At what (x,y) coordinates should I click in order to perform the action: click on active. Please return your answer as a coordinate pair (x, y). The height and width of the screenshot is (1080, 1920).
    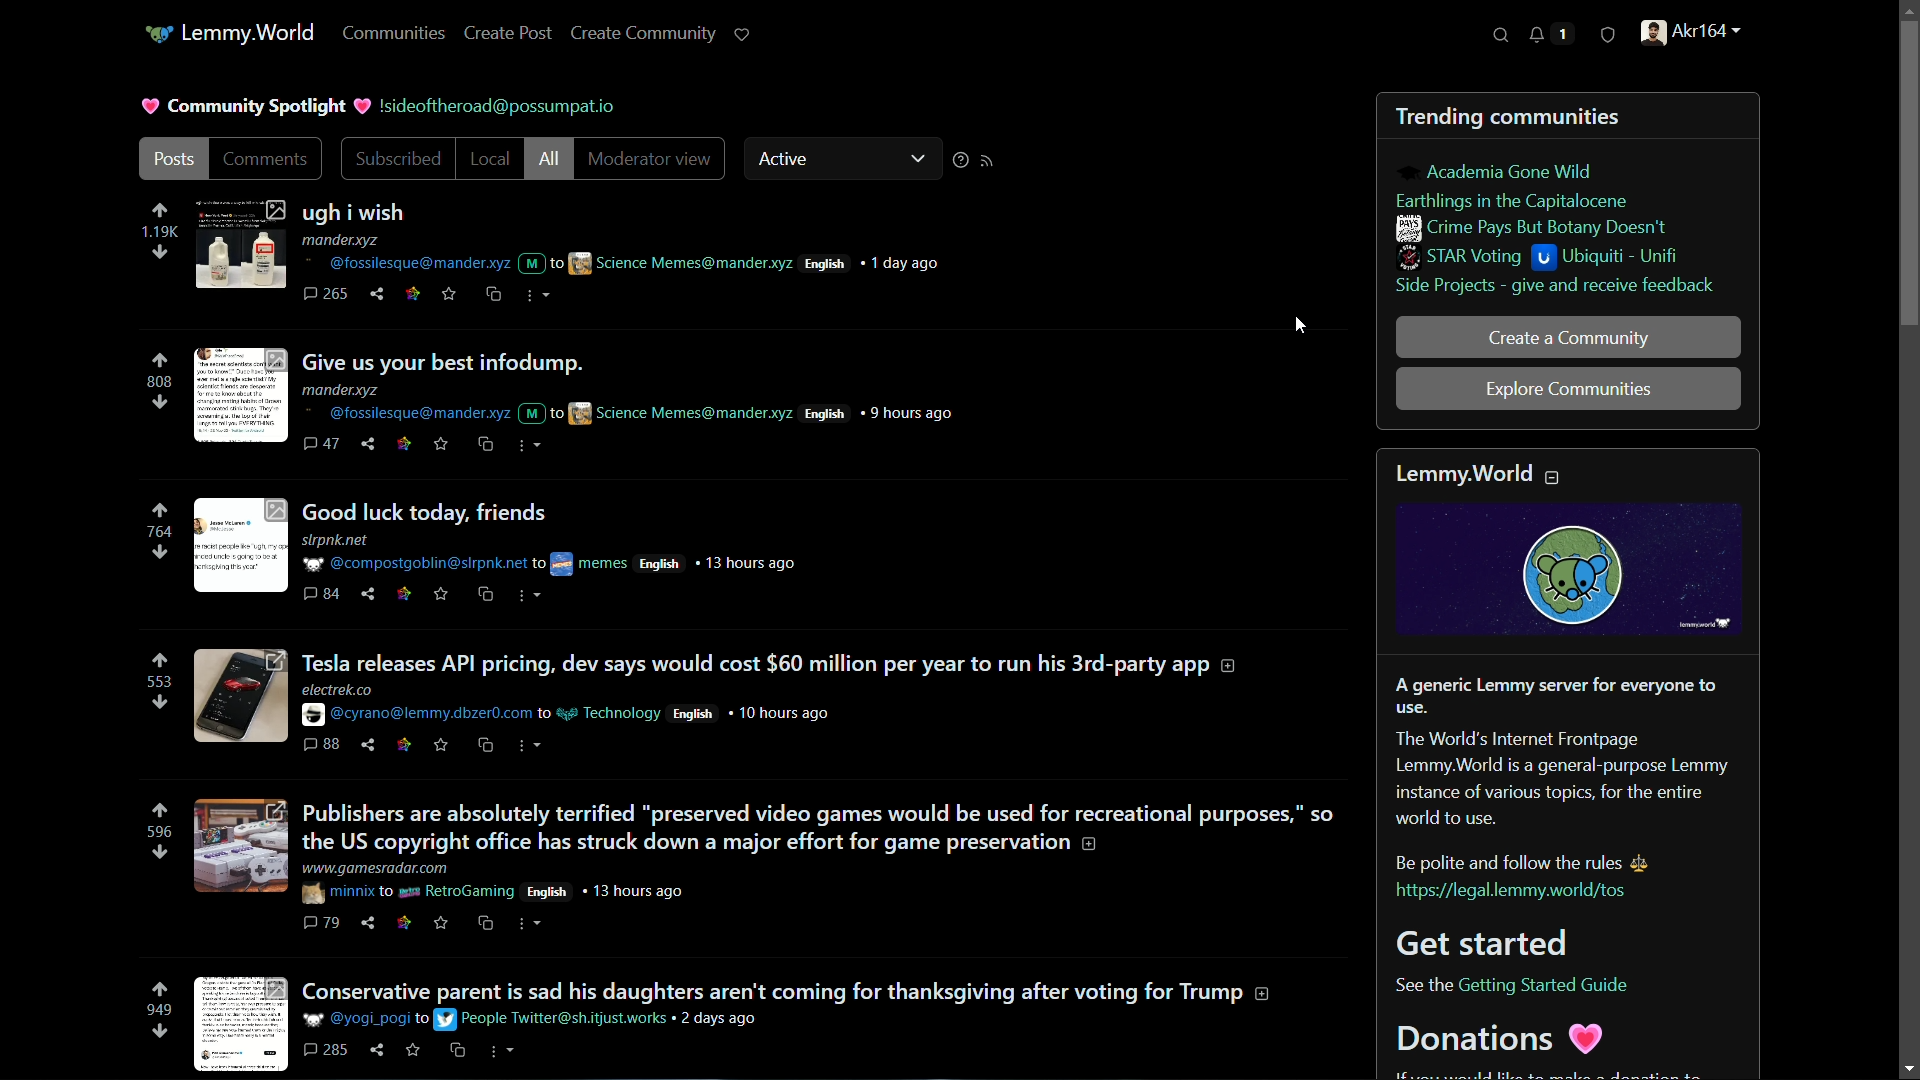
    Looking at the image, I should click on (845, 156).